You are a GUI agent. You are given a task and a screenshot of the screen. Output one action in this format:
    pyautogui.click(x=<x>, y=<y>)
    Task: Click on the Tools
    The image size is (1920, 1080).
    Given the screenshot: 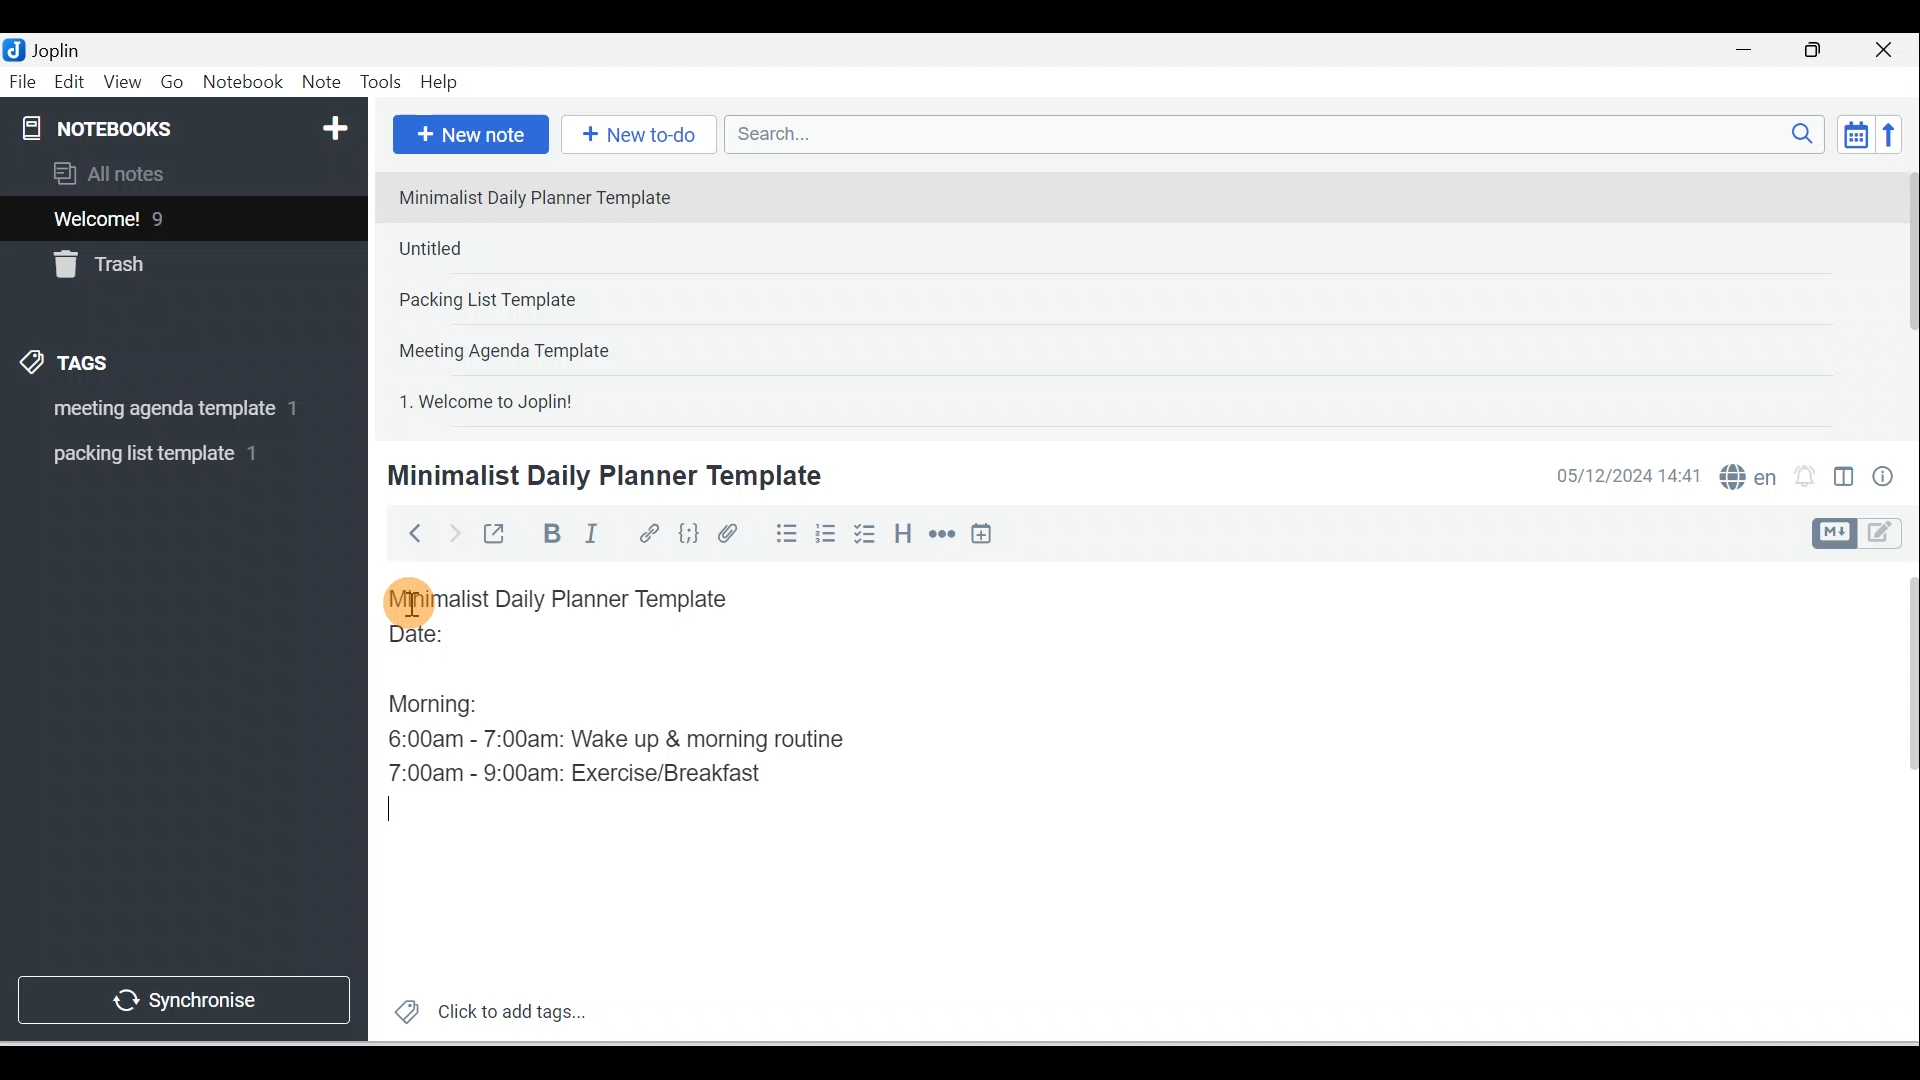 What is the action you would take?
    pyautogui.click(x=380, y=82)
    